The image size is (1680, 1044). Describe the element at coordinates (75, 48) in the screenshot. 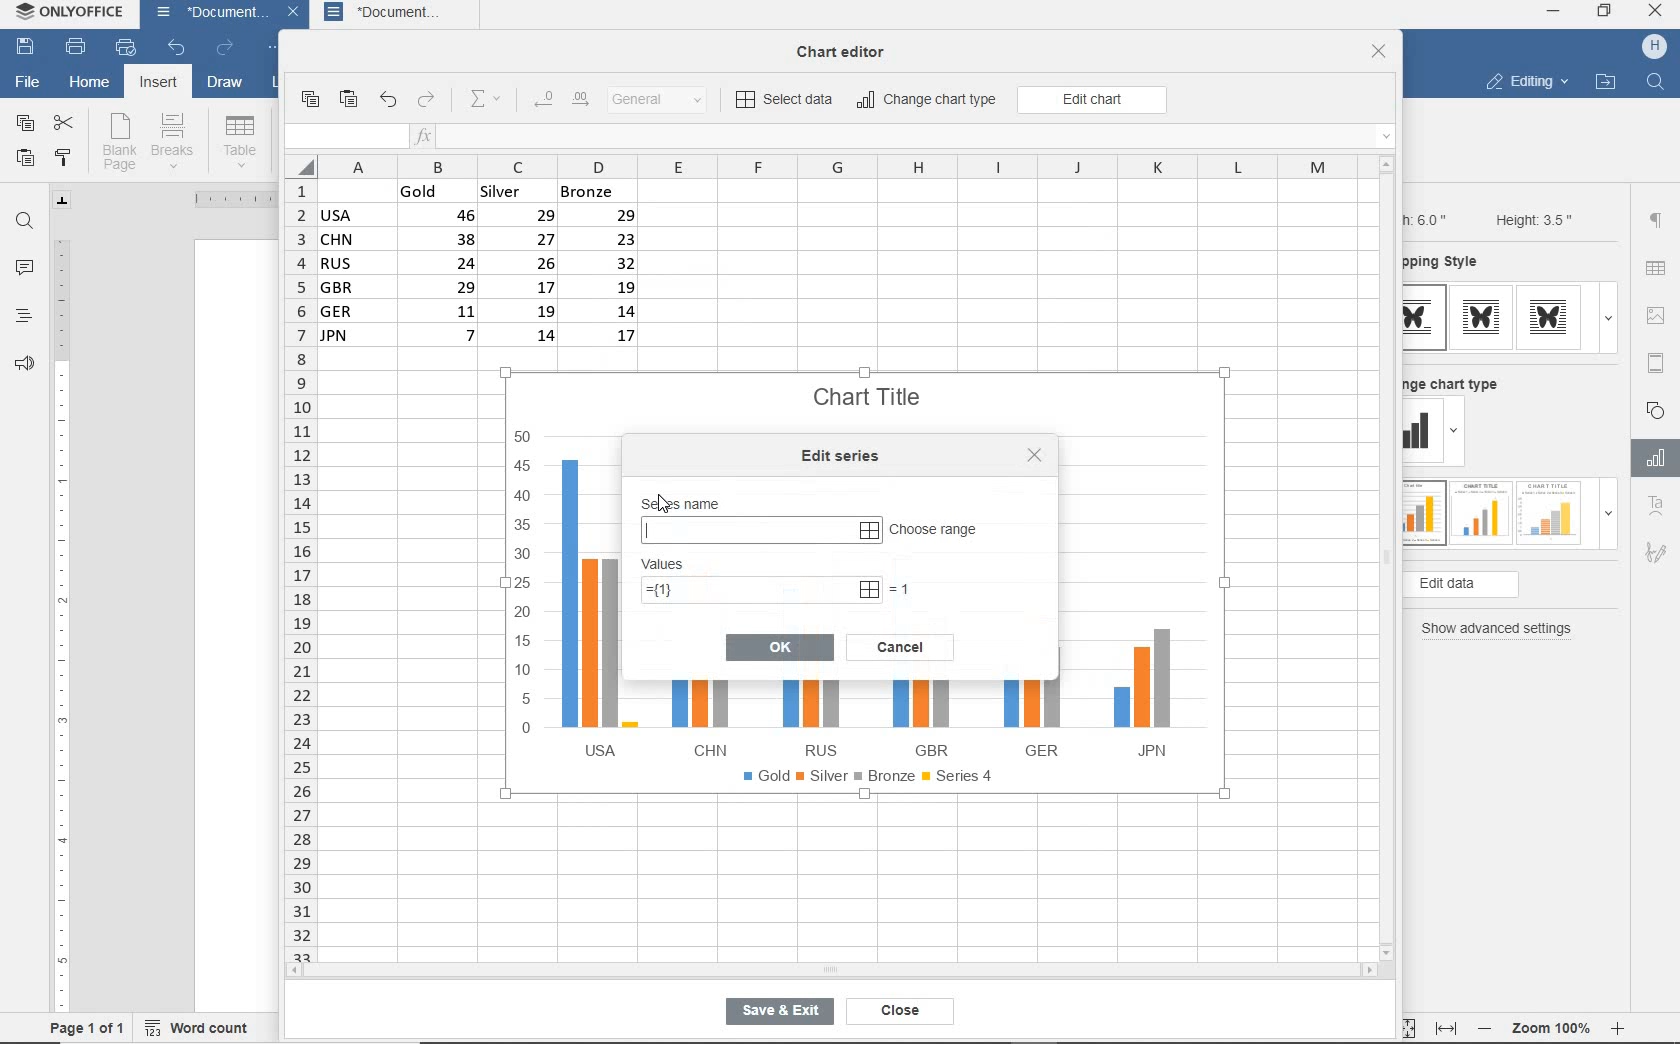

I see `print` at that location.